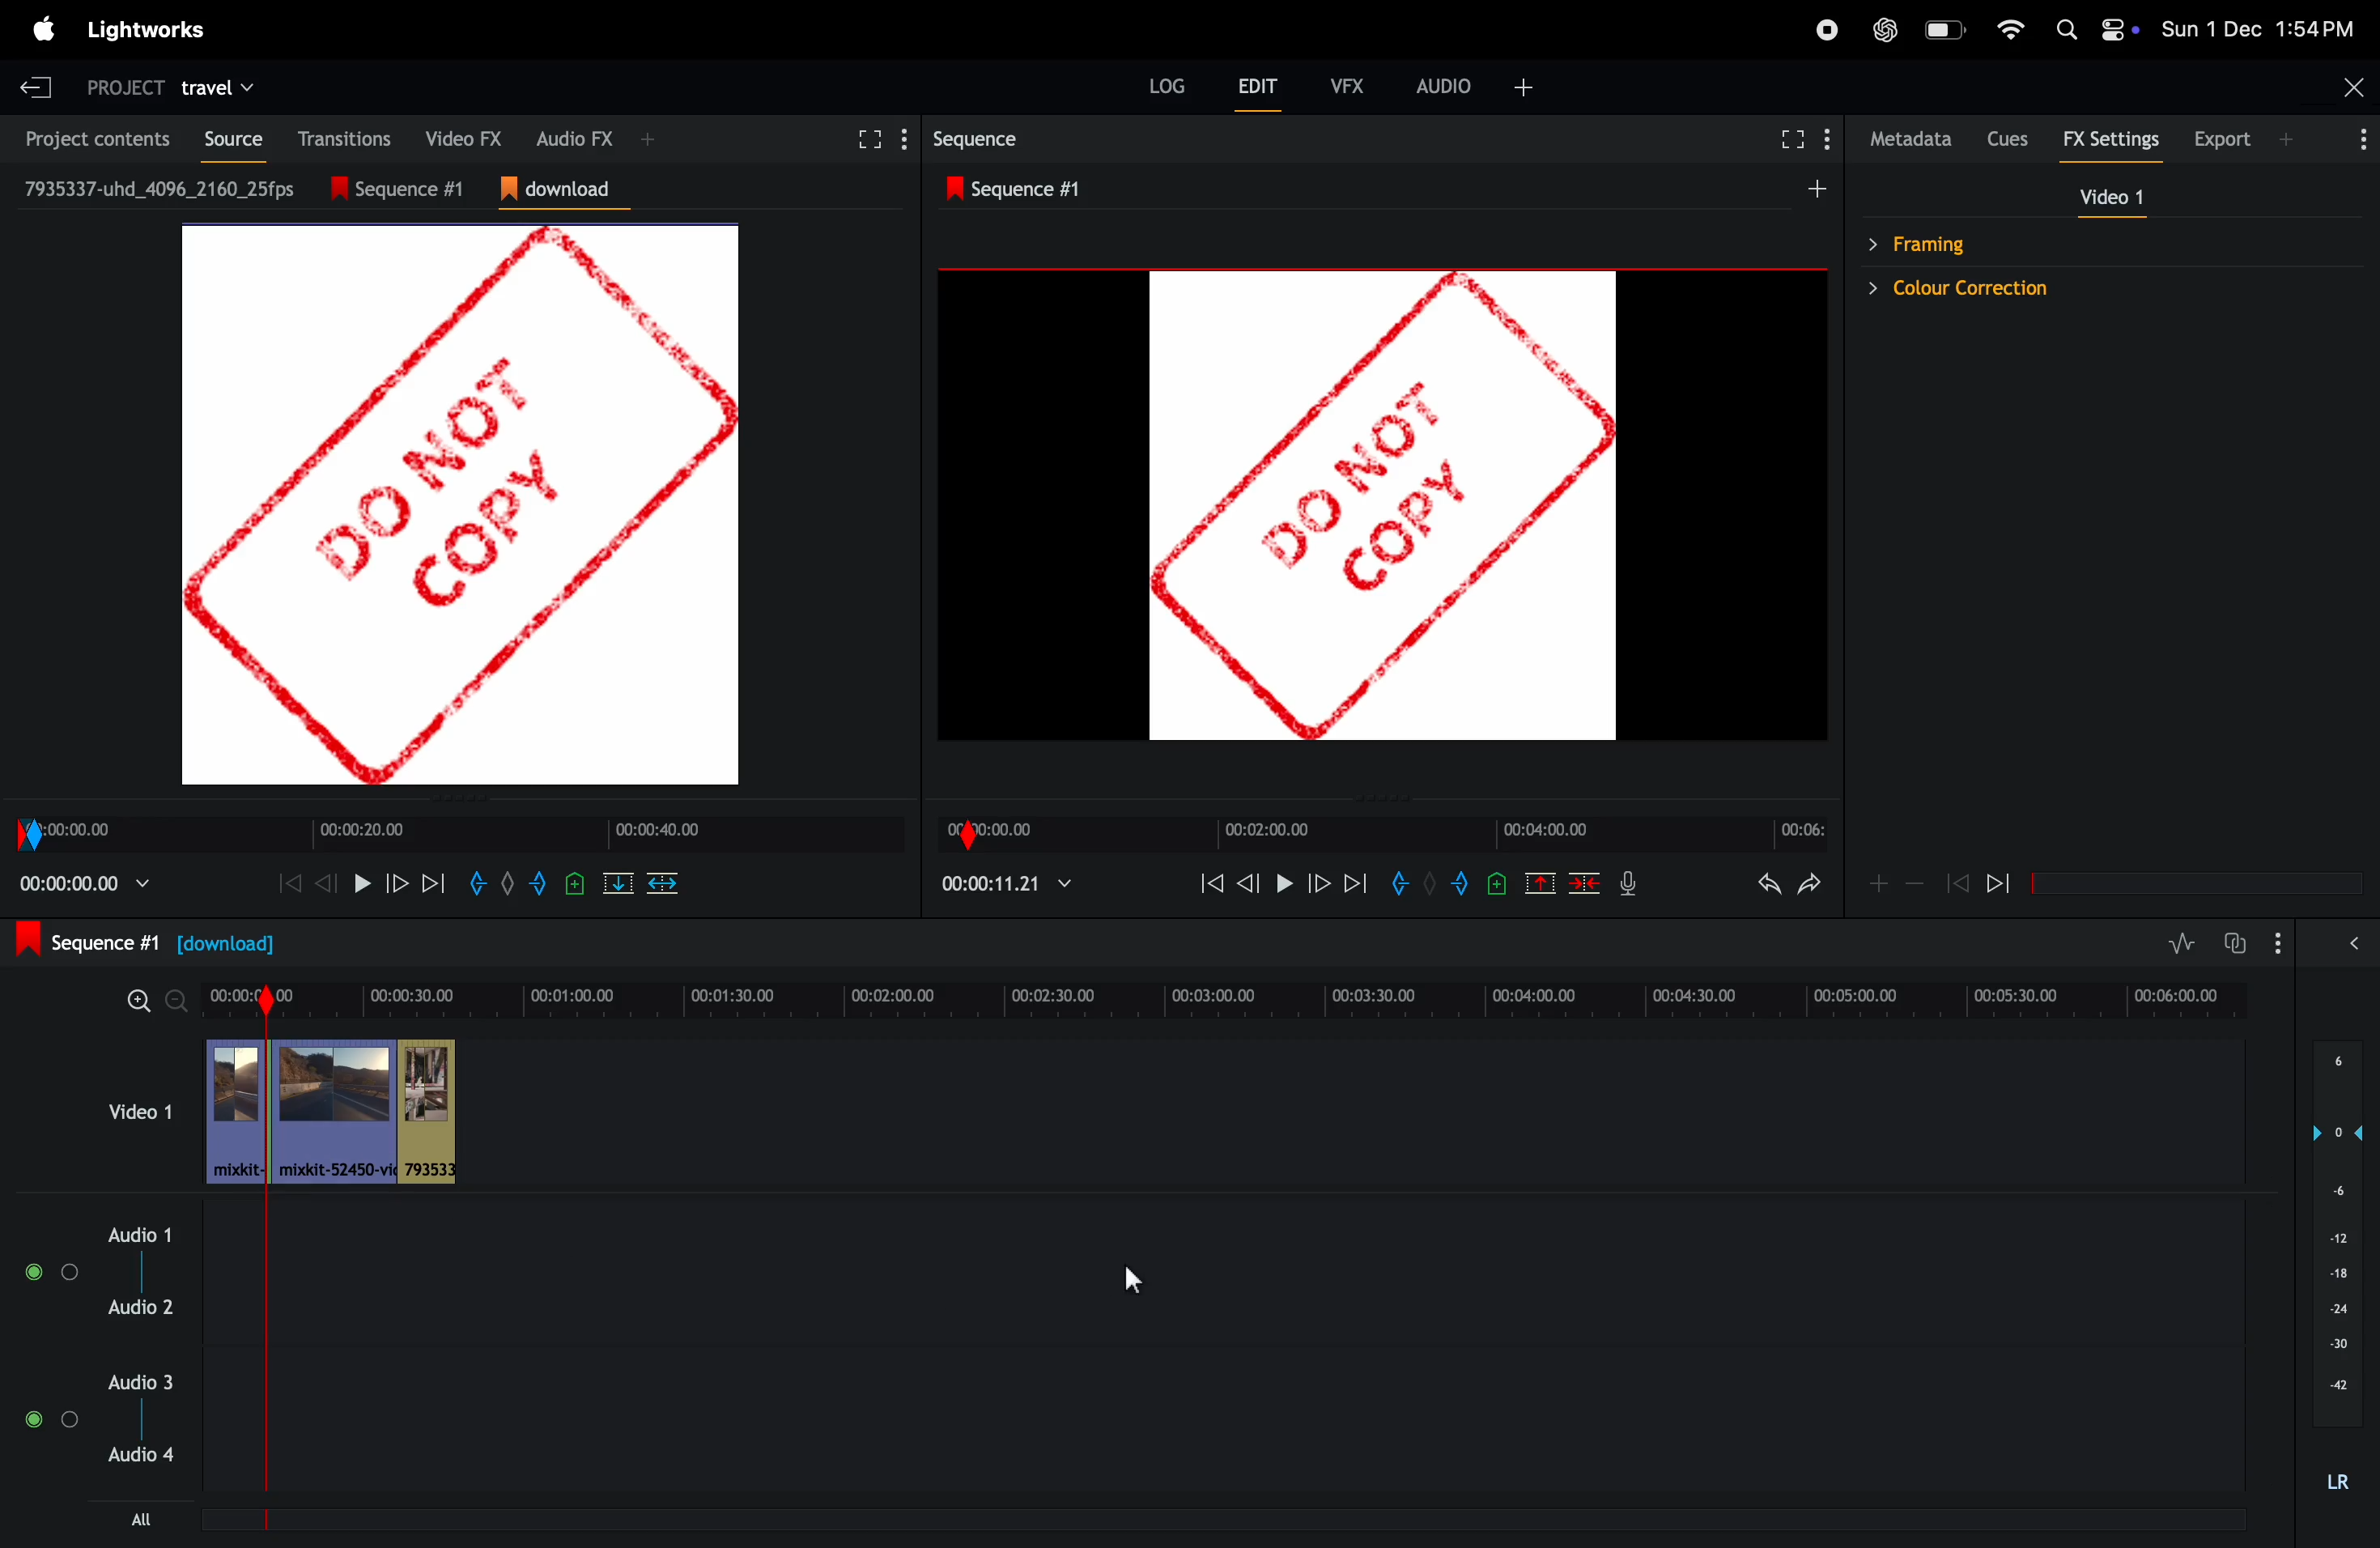 This screenshot has width=2380, height=1548. What do you see at coordinates (2224, 138) in the screenshot?
I see `export` at bounding box center [2224, 138].